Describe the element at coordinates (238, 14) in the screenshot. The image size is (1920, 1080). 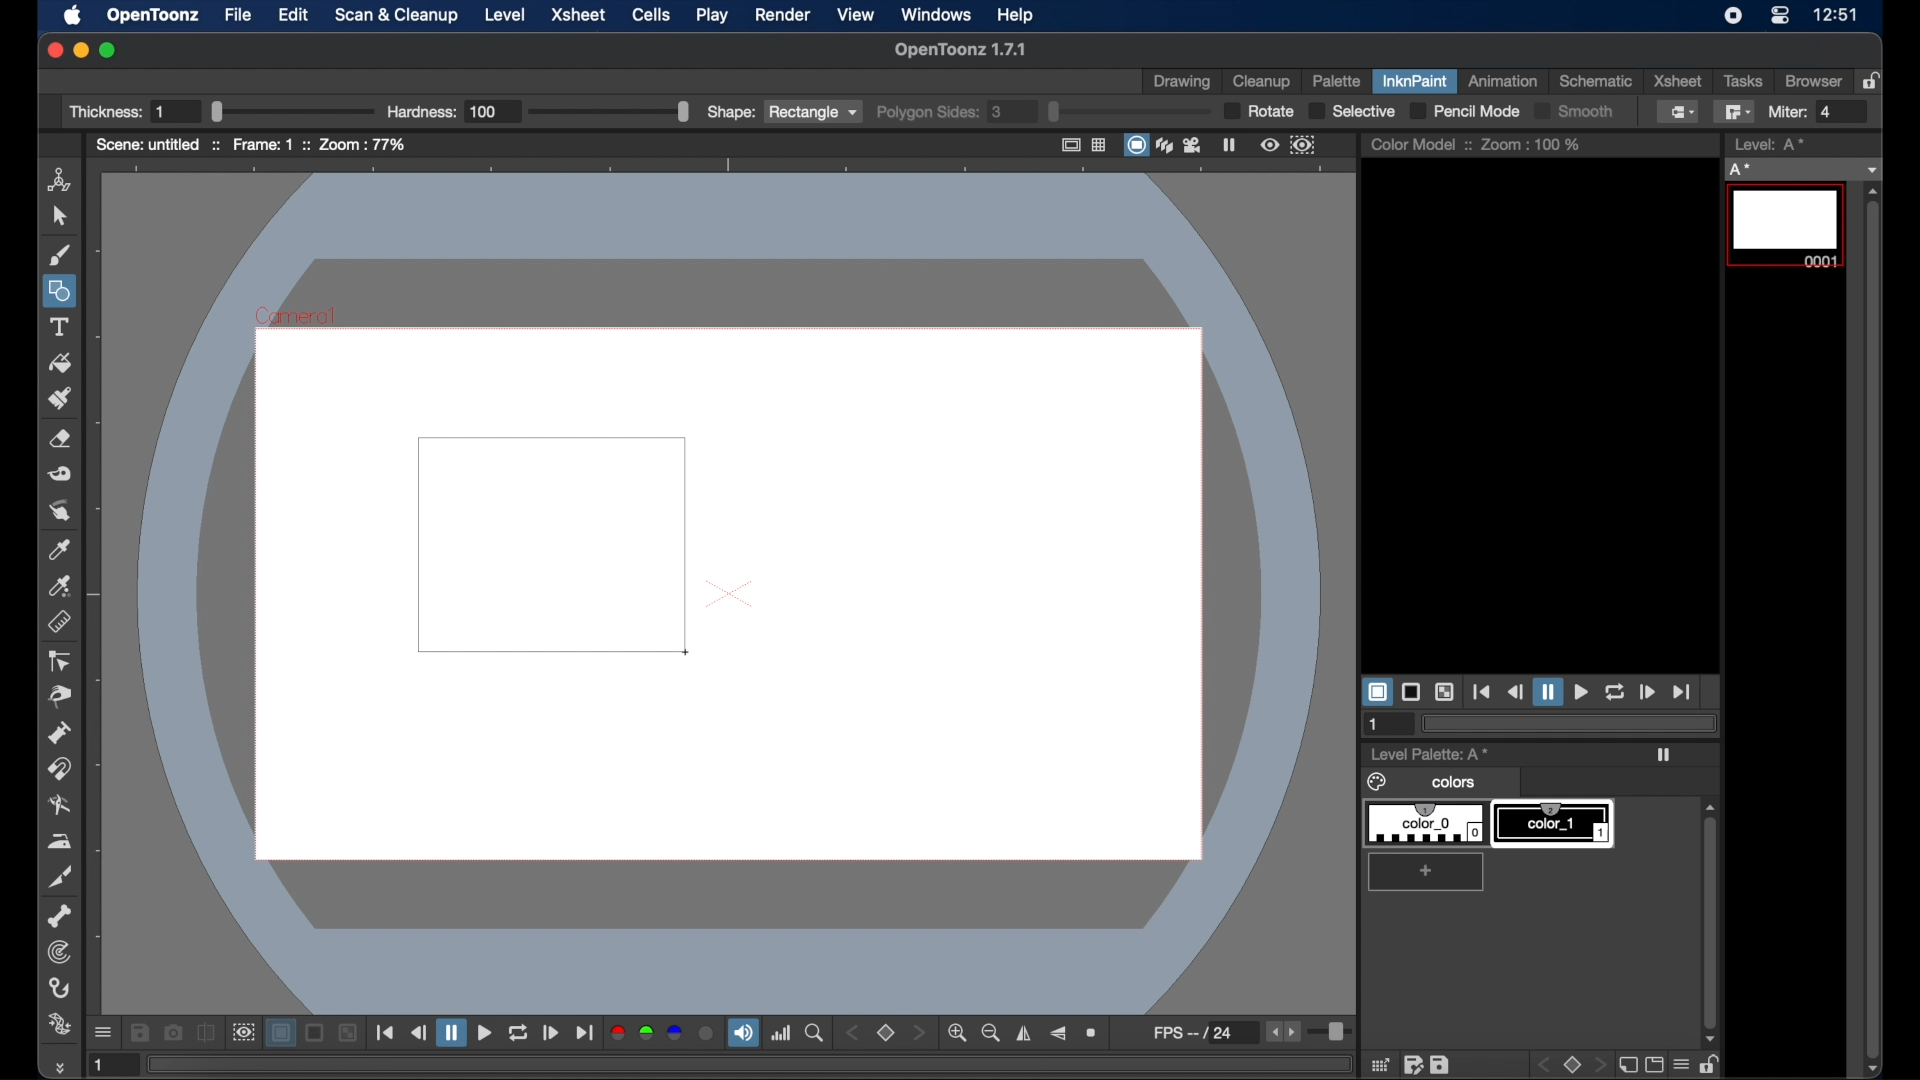
I see `file` at that location.